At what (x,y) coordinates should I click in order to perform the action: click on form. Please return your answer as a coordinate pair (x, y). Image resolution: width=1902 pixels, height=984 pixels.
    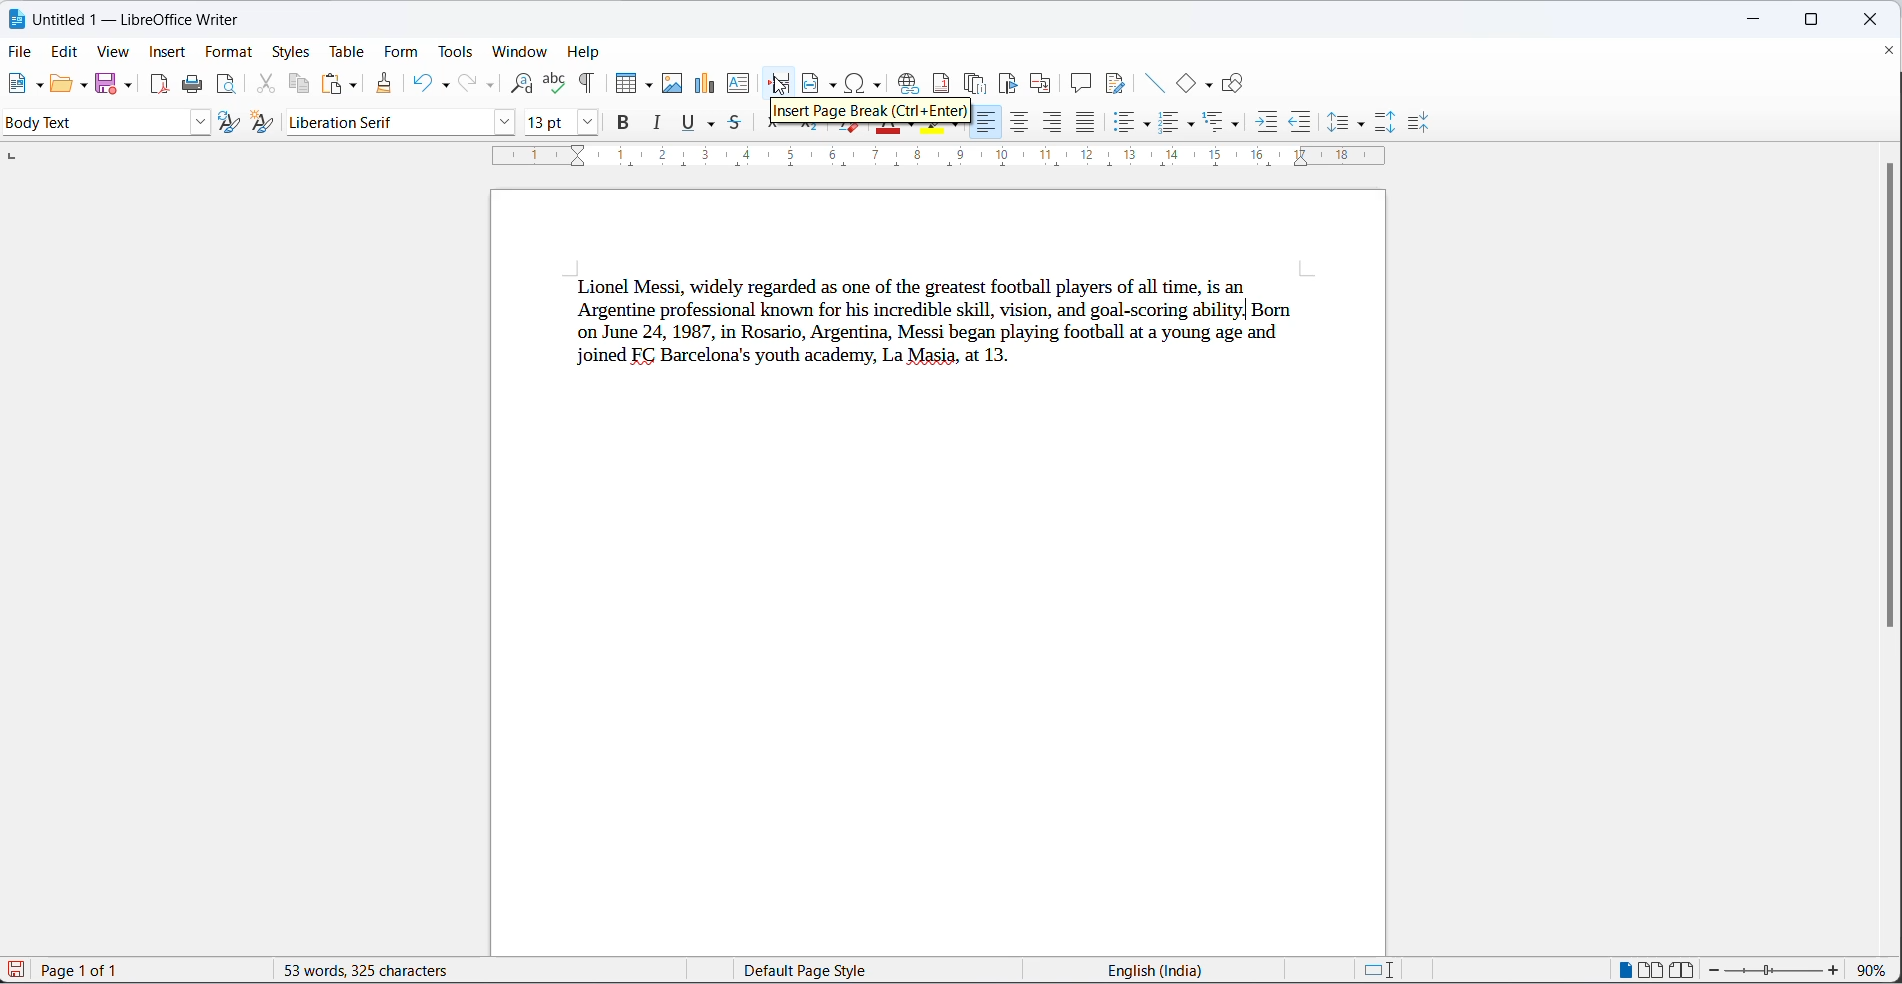
    Looking at the image, I should click on (404, 51).